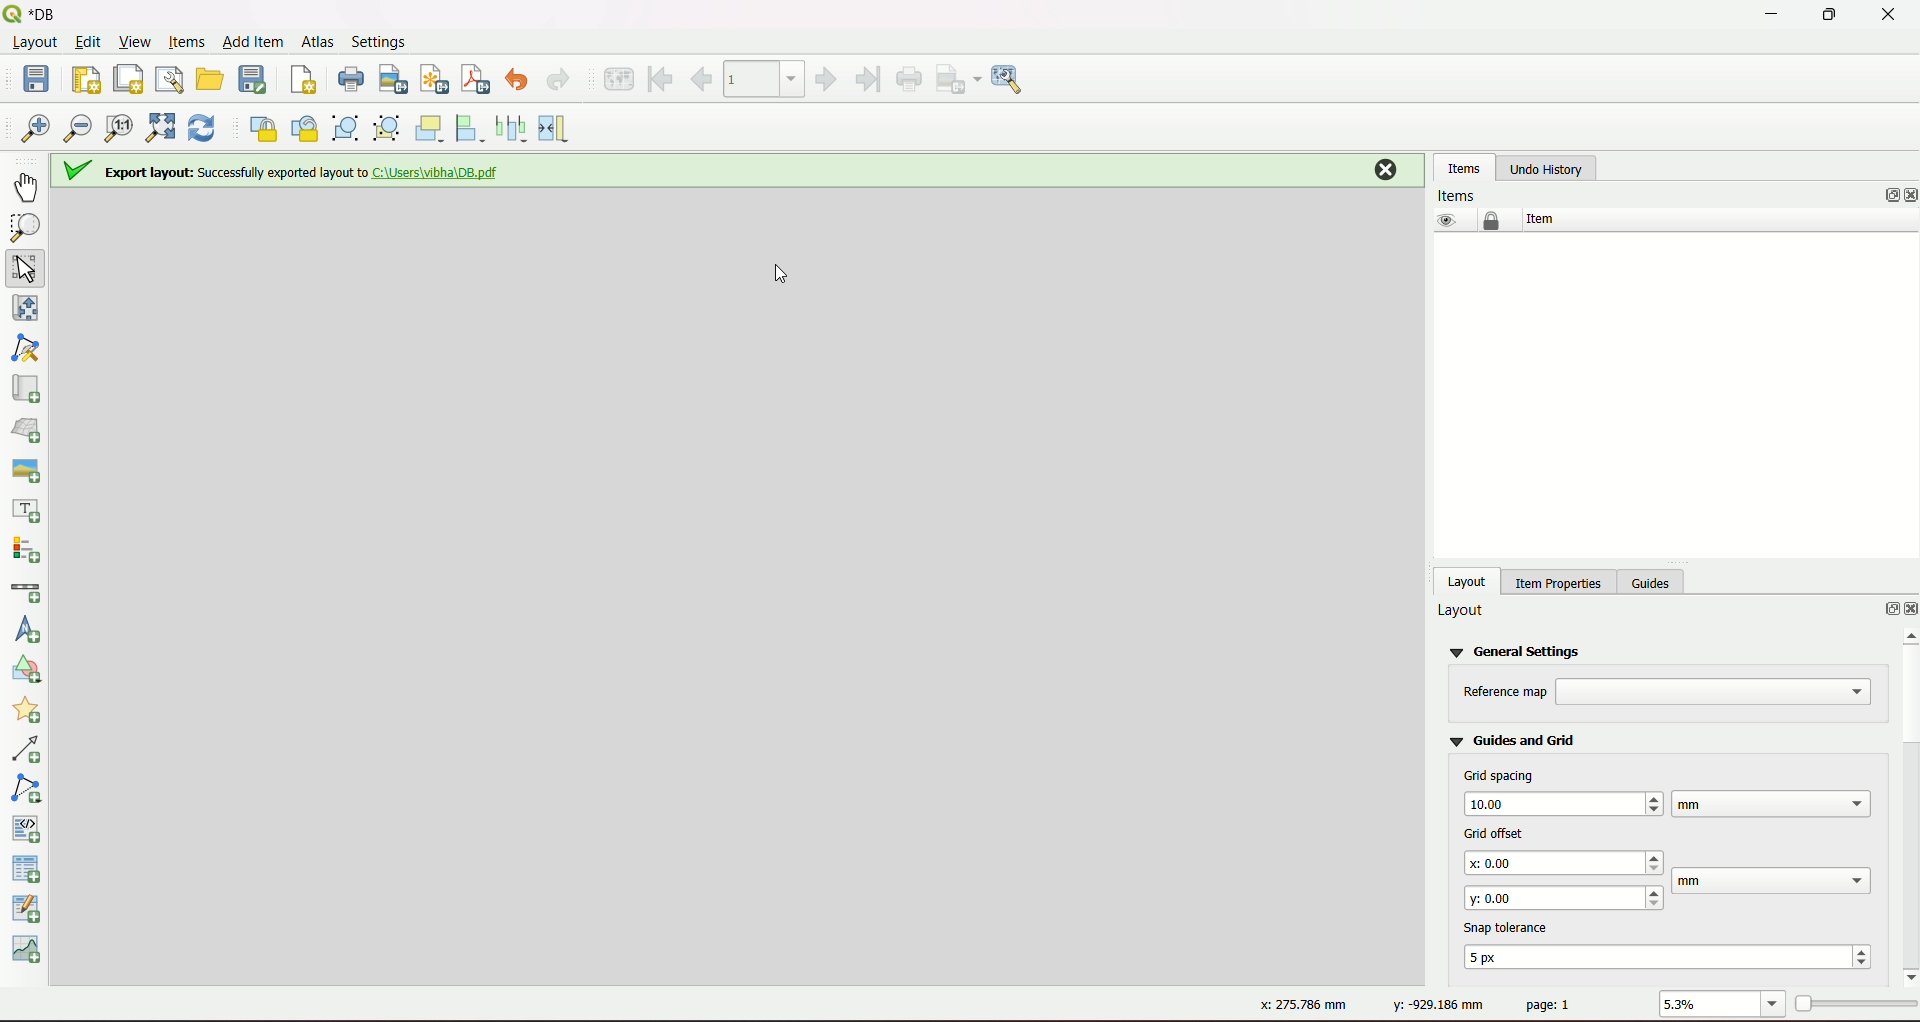 The width and height of the screenshot is (1920, 1022). Describe the element at coordinates (1500, 775) in the screenshot. I see `grid spacing` at that location.